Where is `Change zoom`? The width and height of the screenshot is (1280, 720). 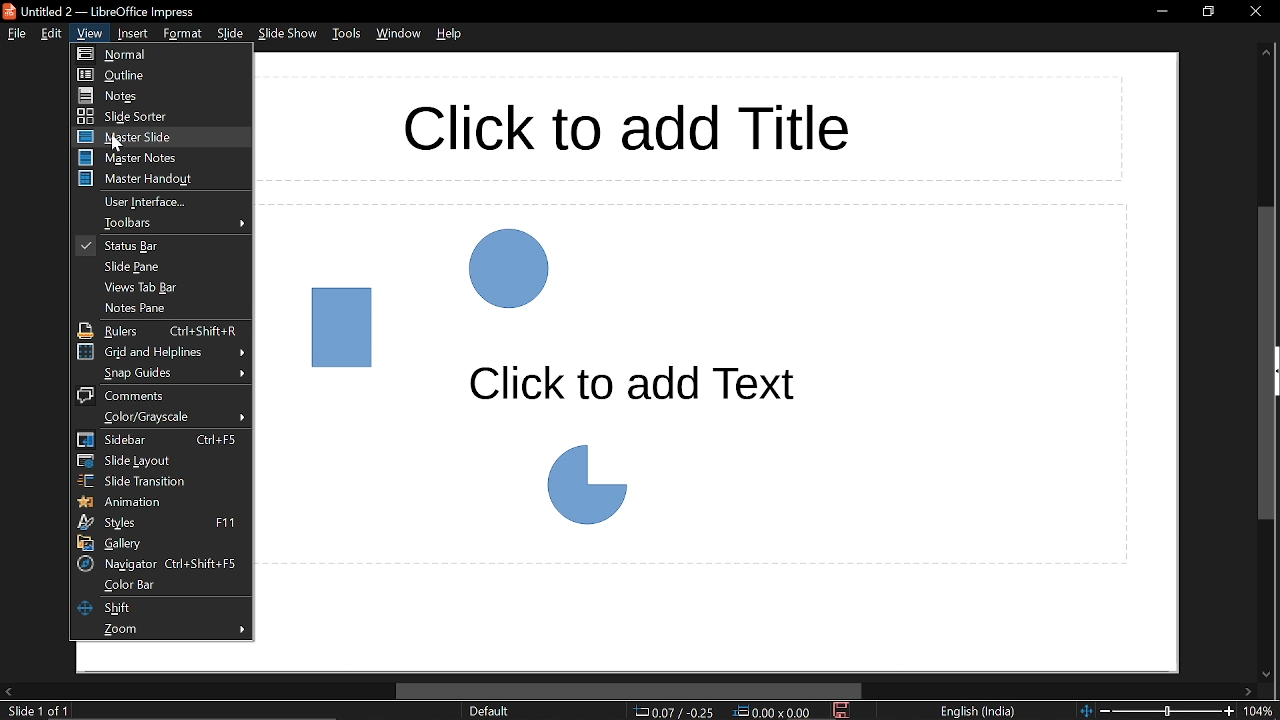
Change zoom is located at coordinates (1159, 712).